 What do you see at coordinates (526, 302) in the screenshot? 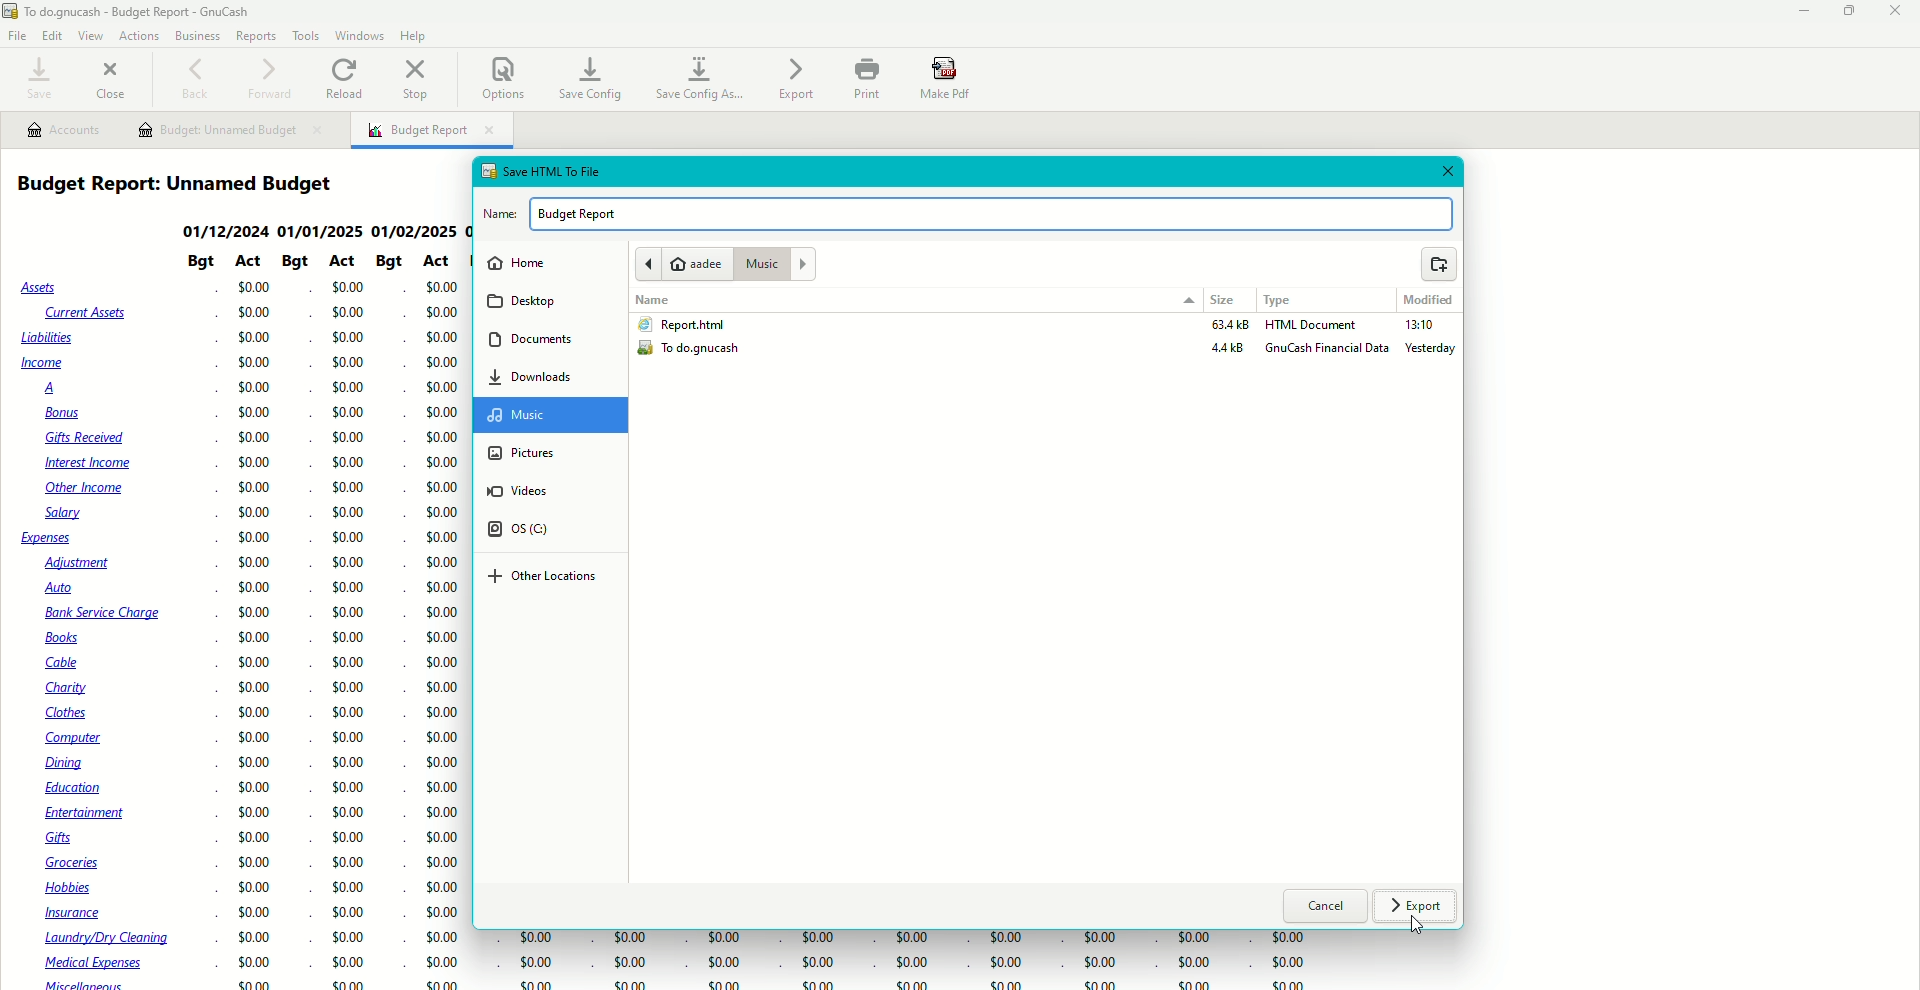
I see `Desktop` at bounding box center [526, 302].